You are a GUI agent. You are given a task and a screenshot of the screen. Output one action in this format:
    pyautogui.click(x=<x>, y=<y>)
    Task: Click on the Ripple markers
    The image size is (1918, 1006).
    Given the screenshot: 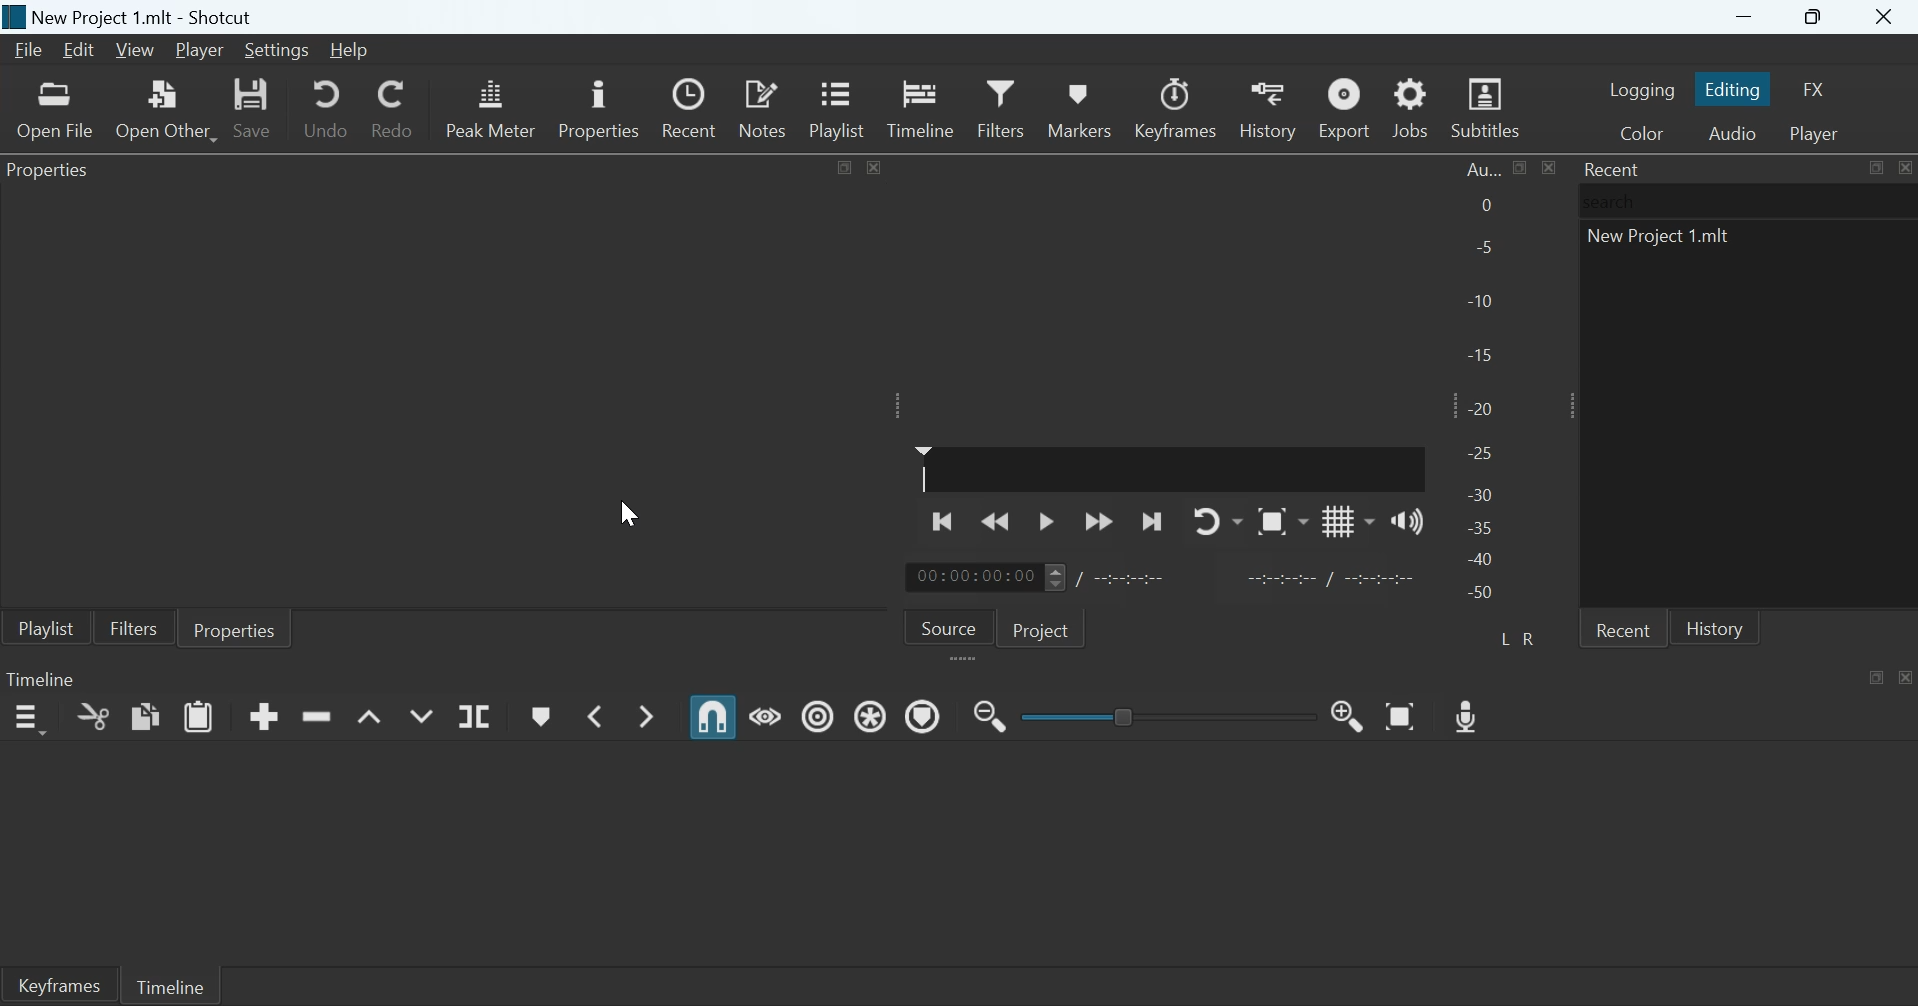 What is the action you would take?
    pyautogui.click(x=923, y=715)
    